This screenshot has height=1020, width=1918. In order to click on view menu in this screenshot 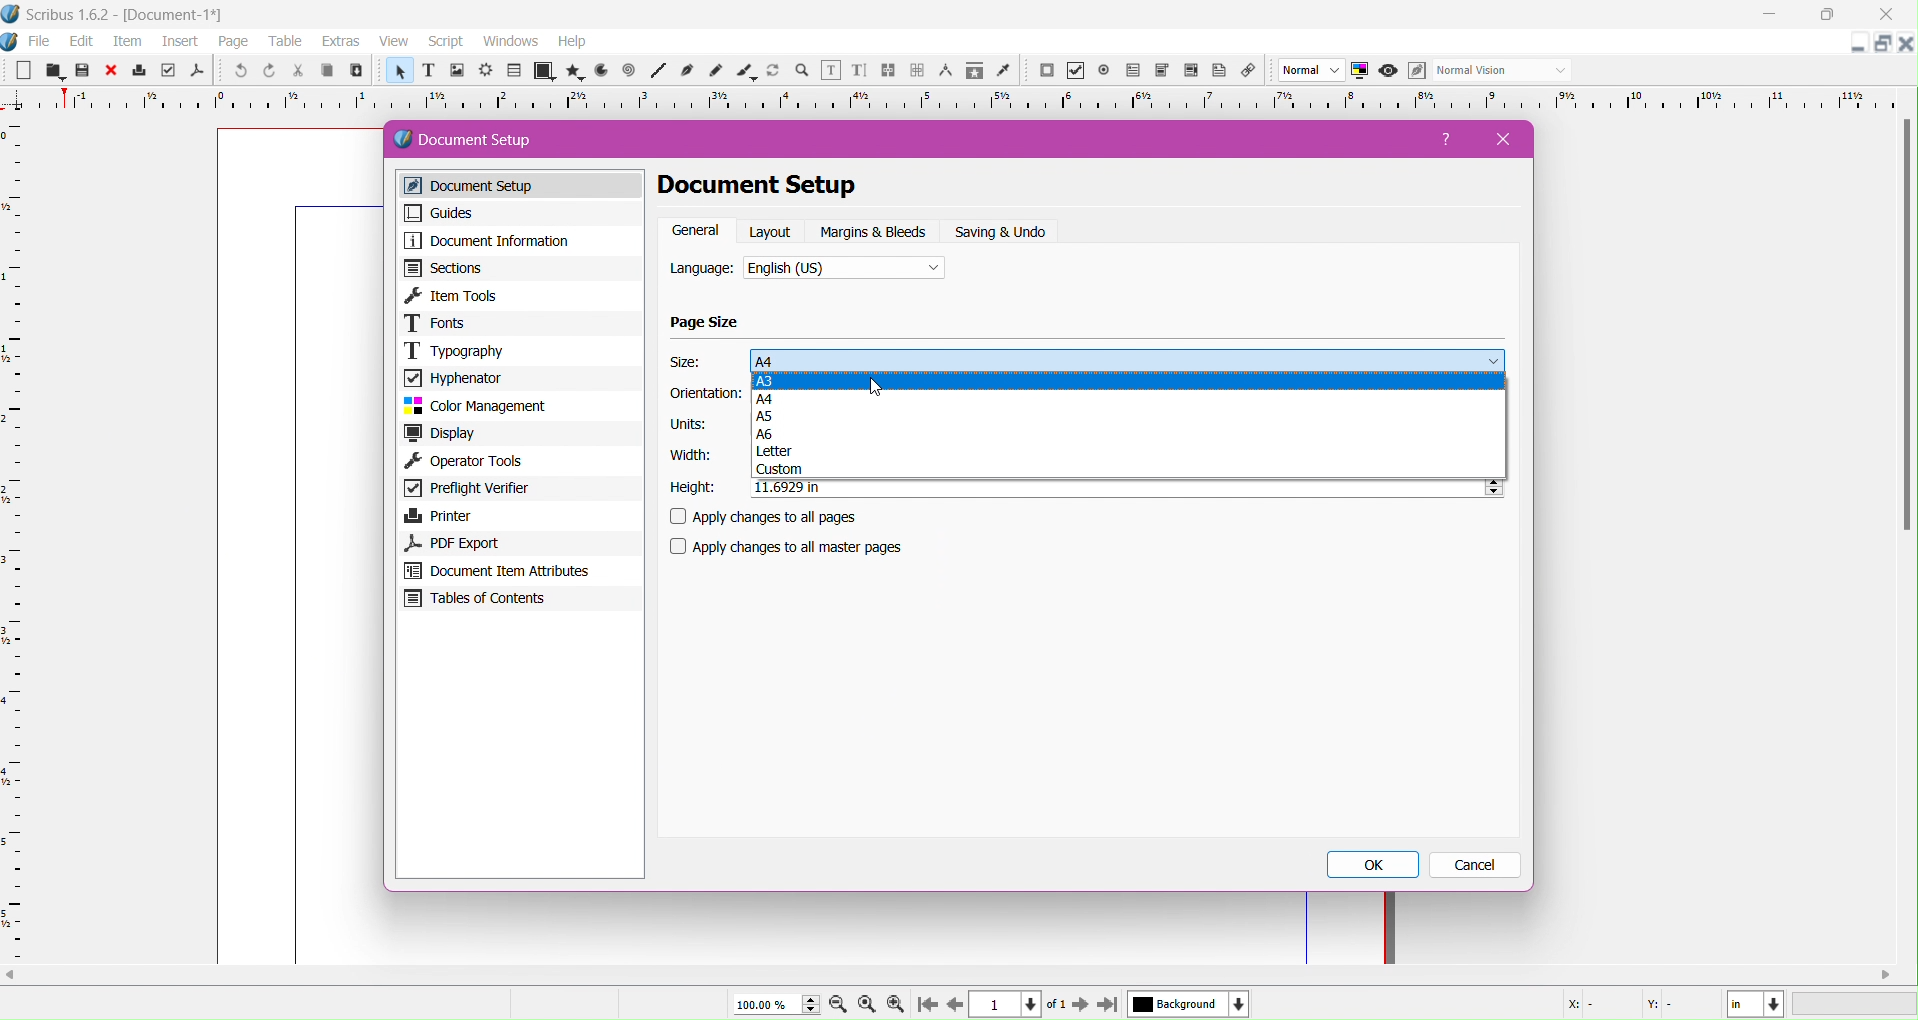, I will do `click(394, 42)`.